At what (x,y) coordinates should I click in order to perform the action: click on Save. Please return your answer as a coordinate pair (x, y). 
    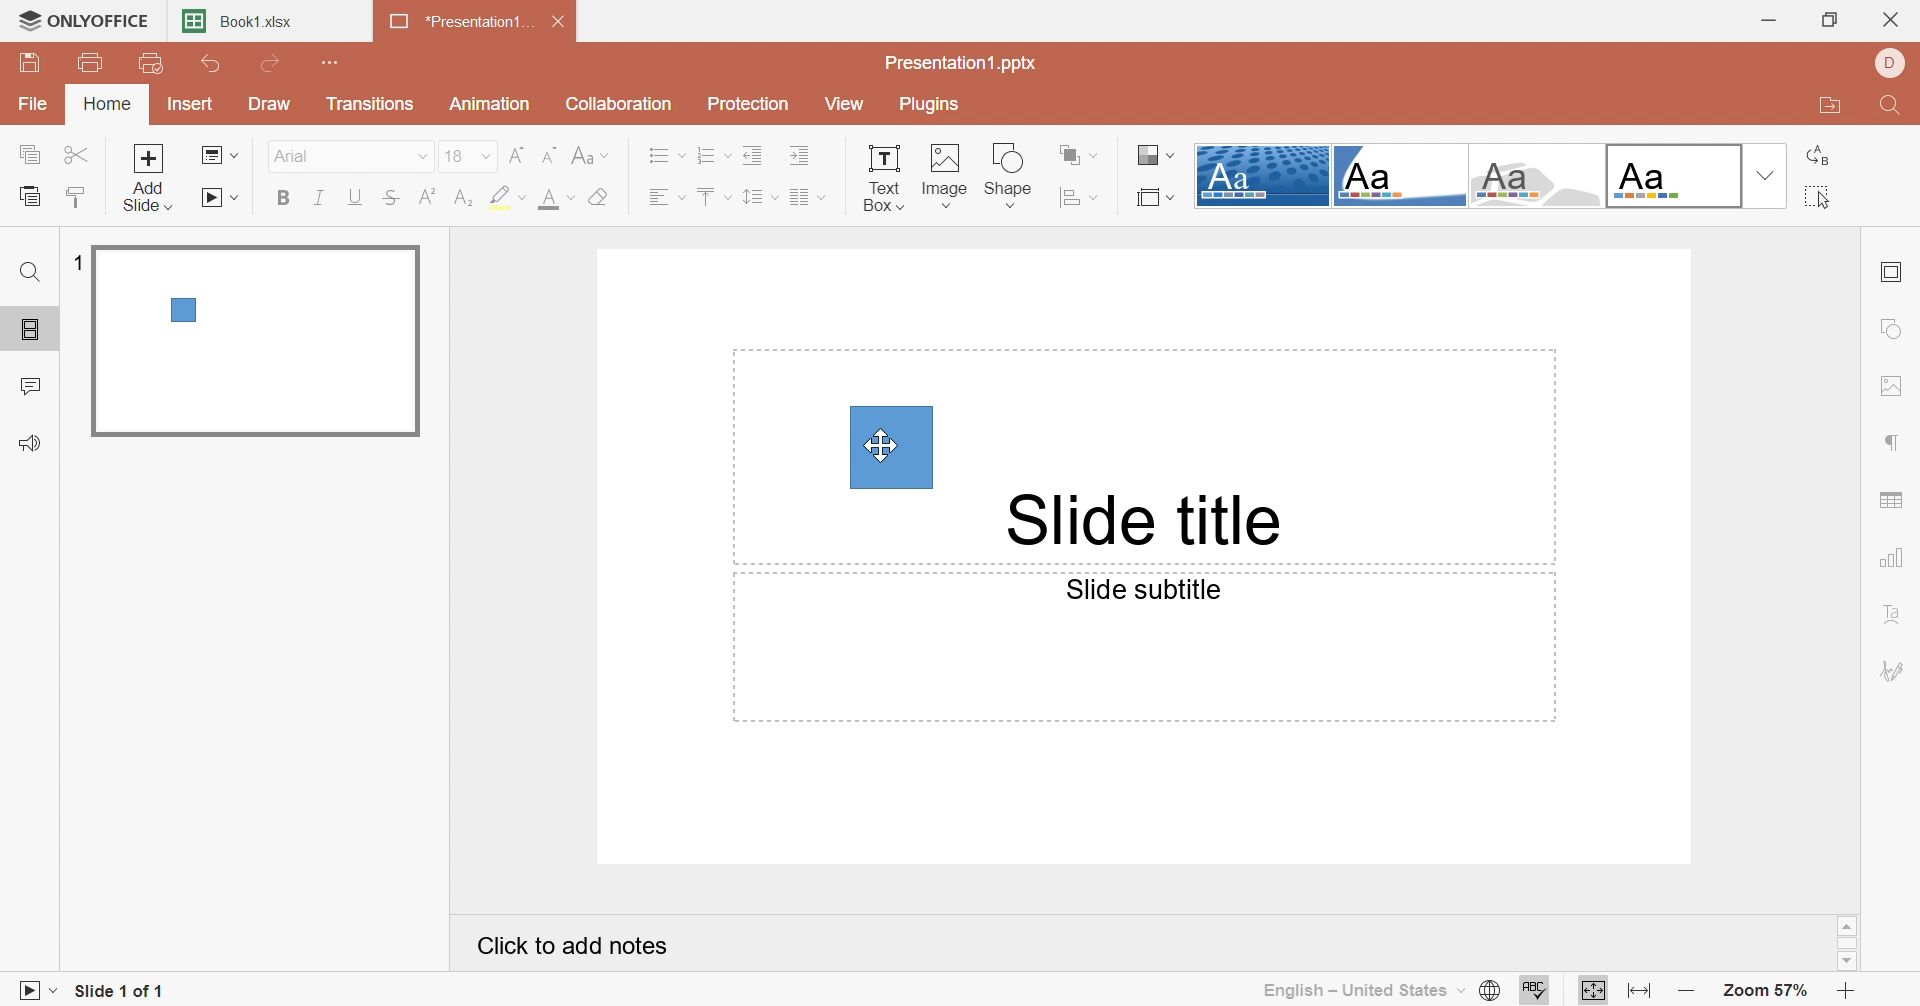
    Looking at the image, I should click on (33, 63).